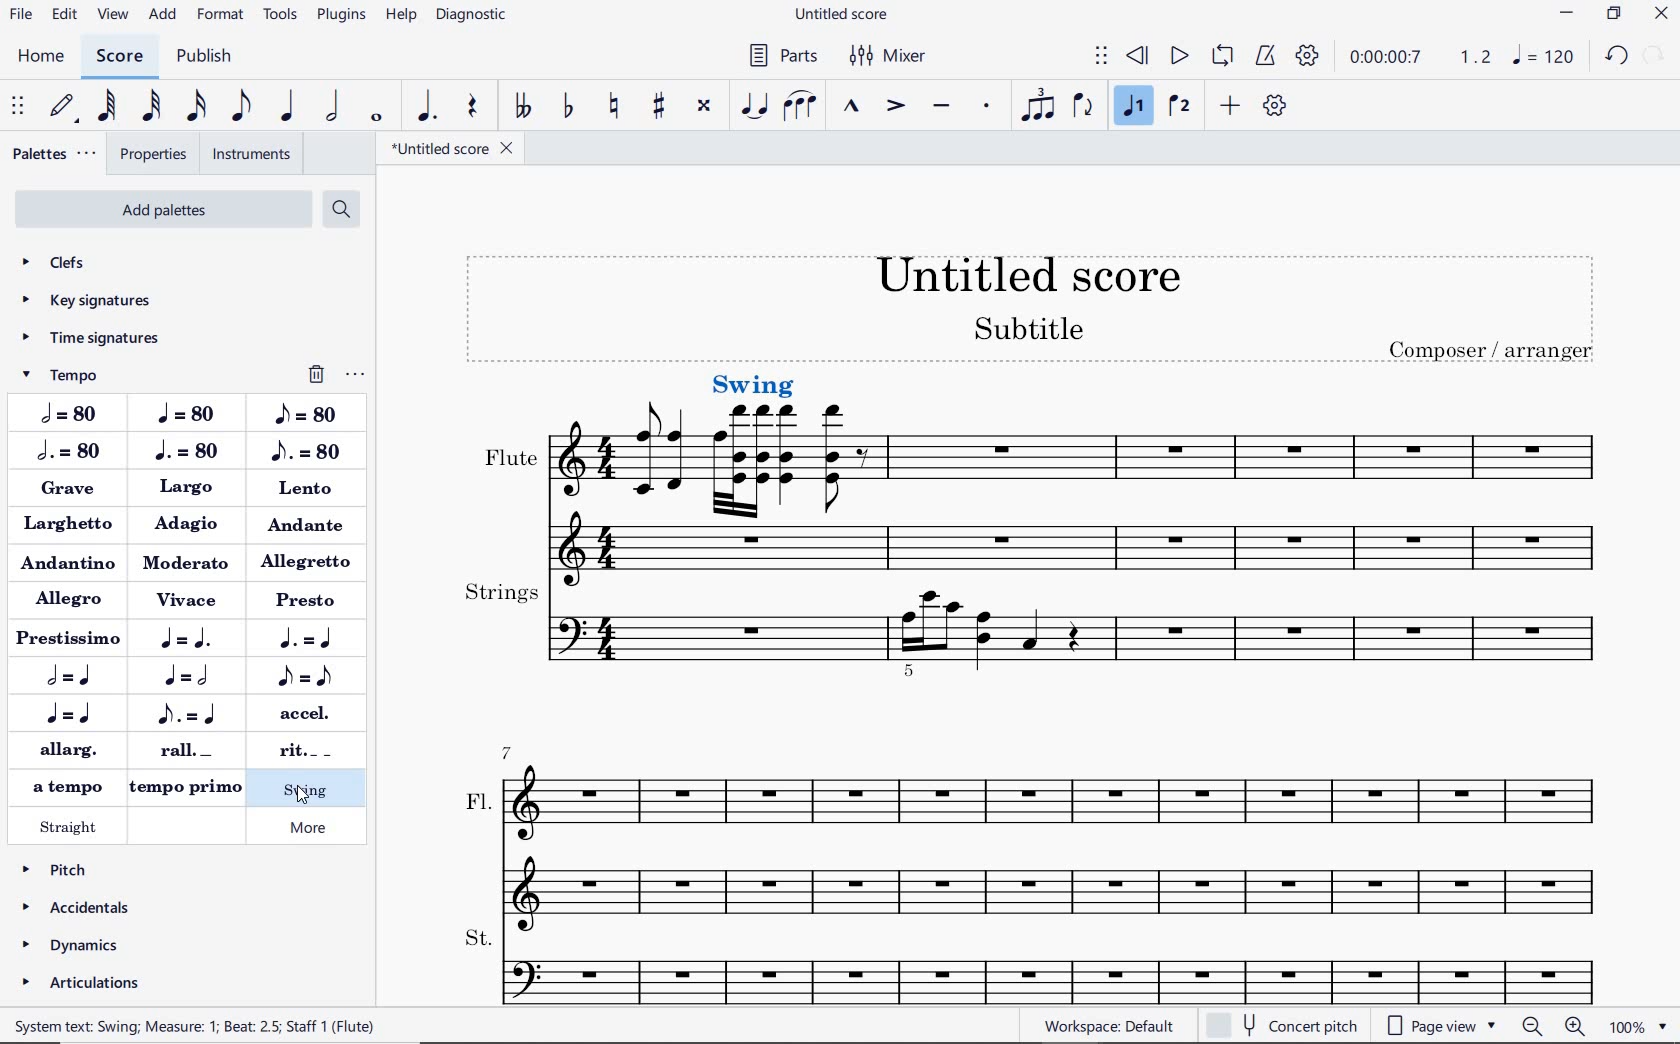 This screenshot has height=1044, width=1680. Describe the element at coordinates (786, 59) in the screenshot. I see `parts` at that location.